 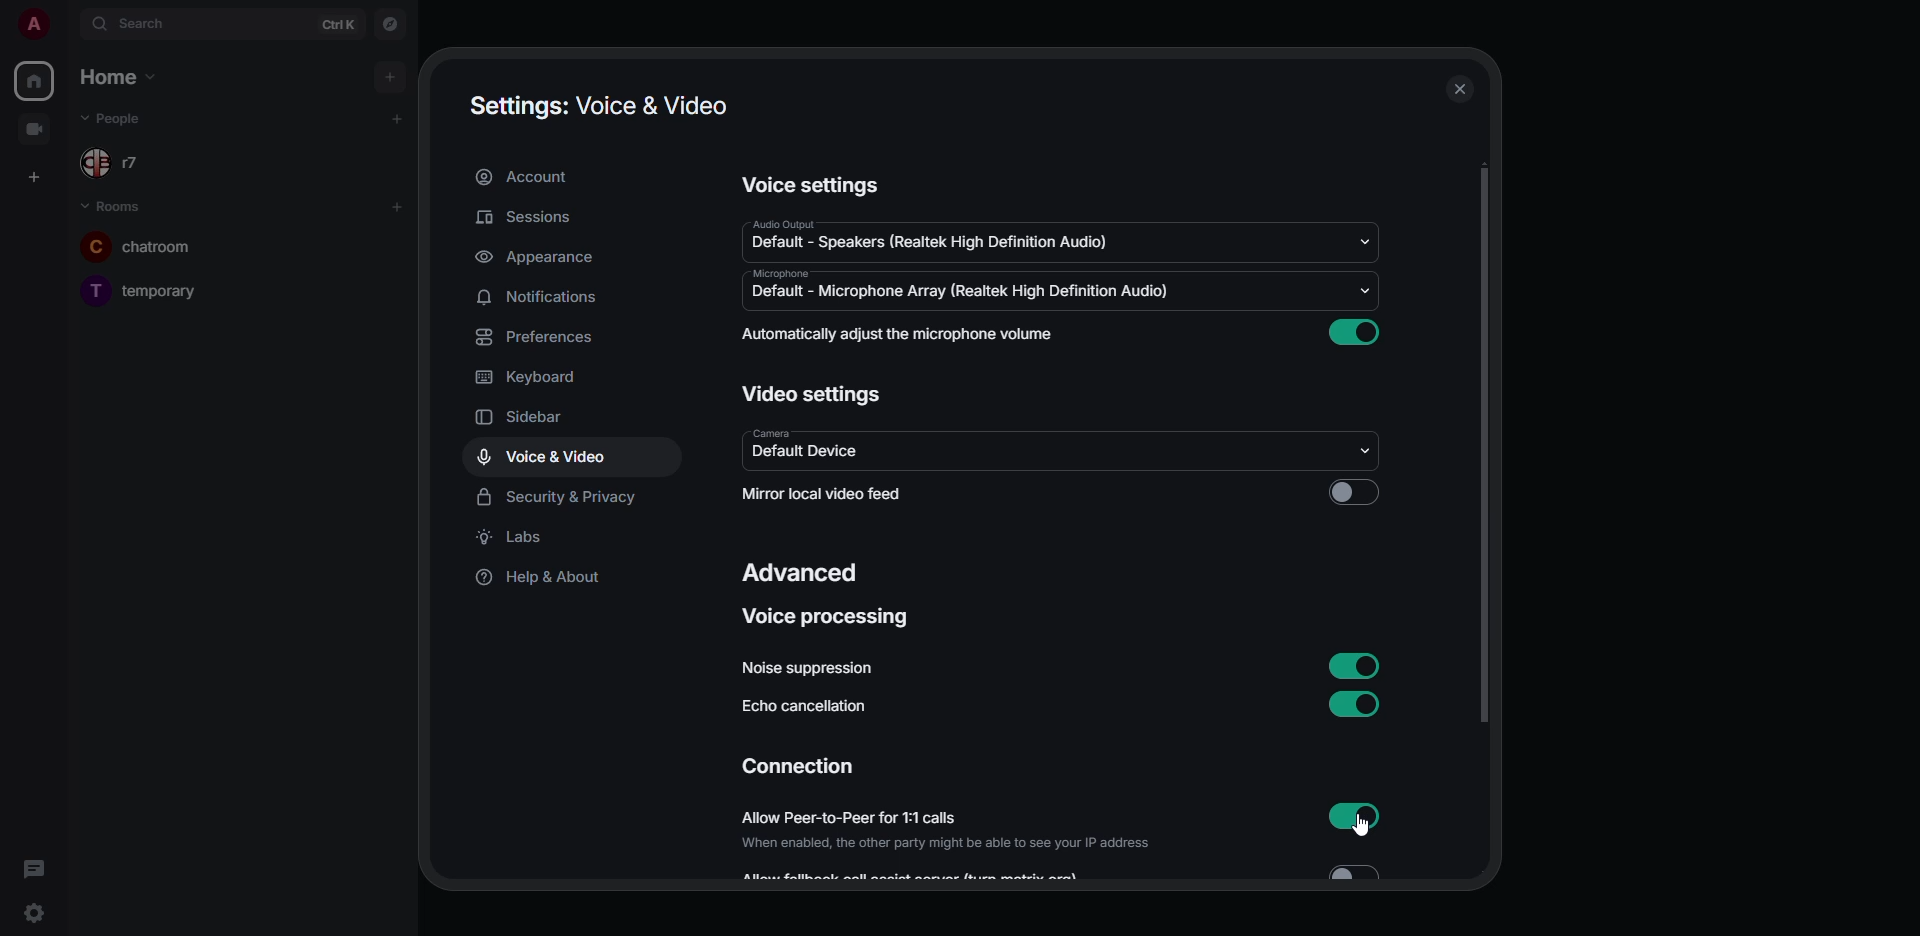 I want to click on add, so click(x=391, y=76).